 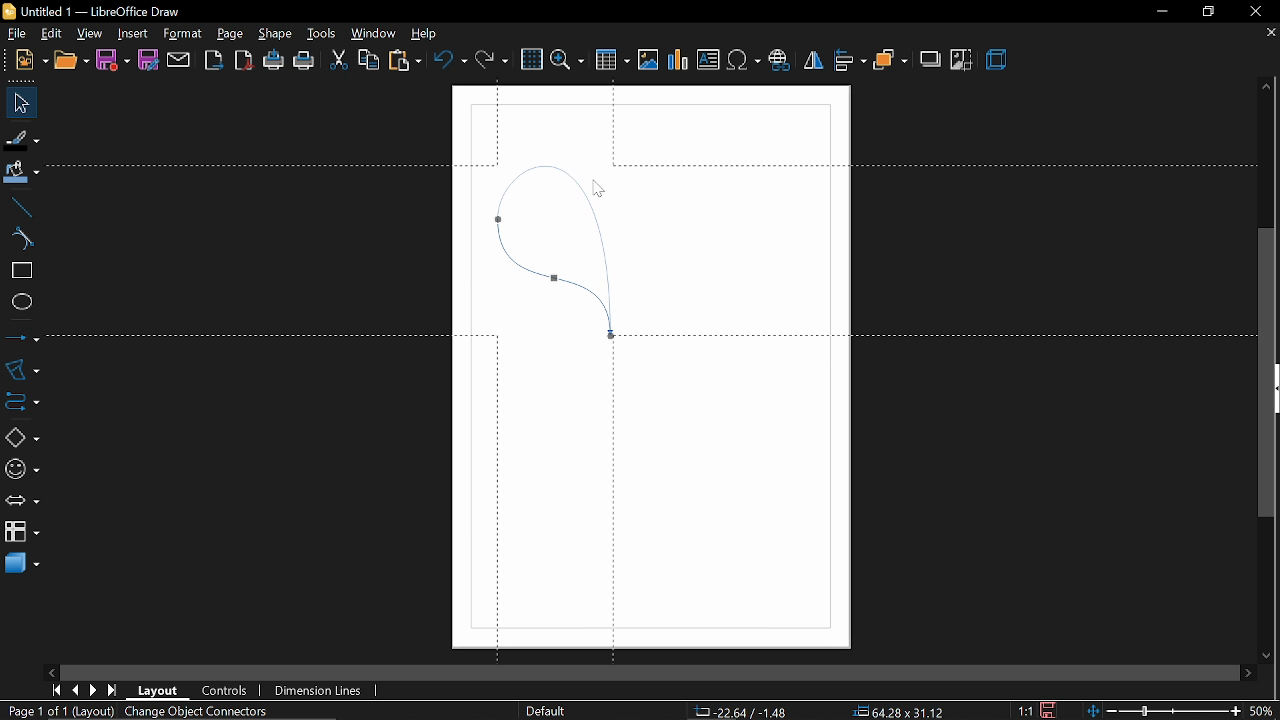 What do you see at coordinates (337, 62) in the screenshot?
I see `cut ` at bounding box center [337, 62].